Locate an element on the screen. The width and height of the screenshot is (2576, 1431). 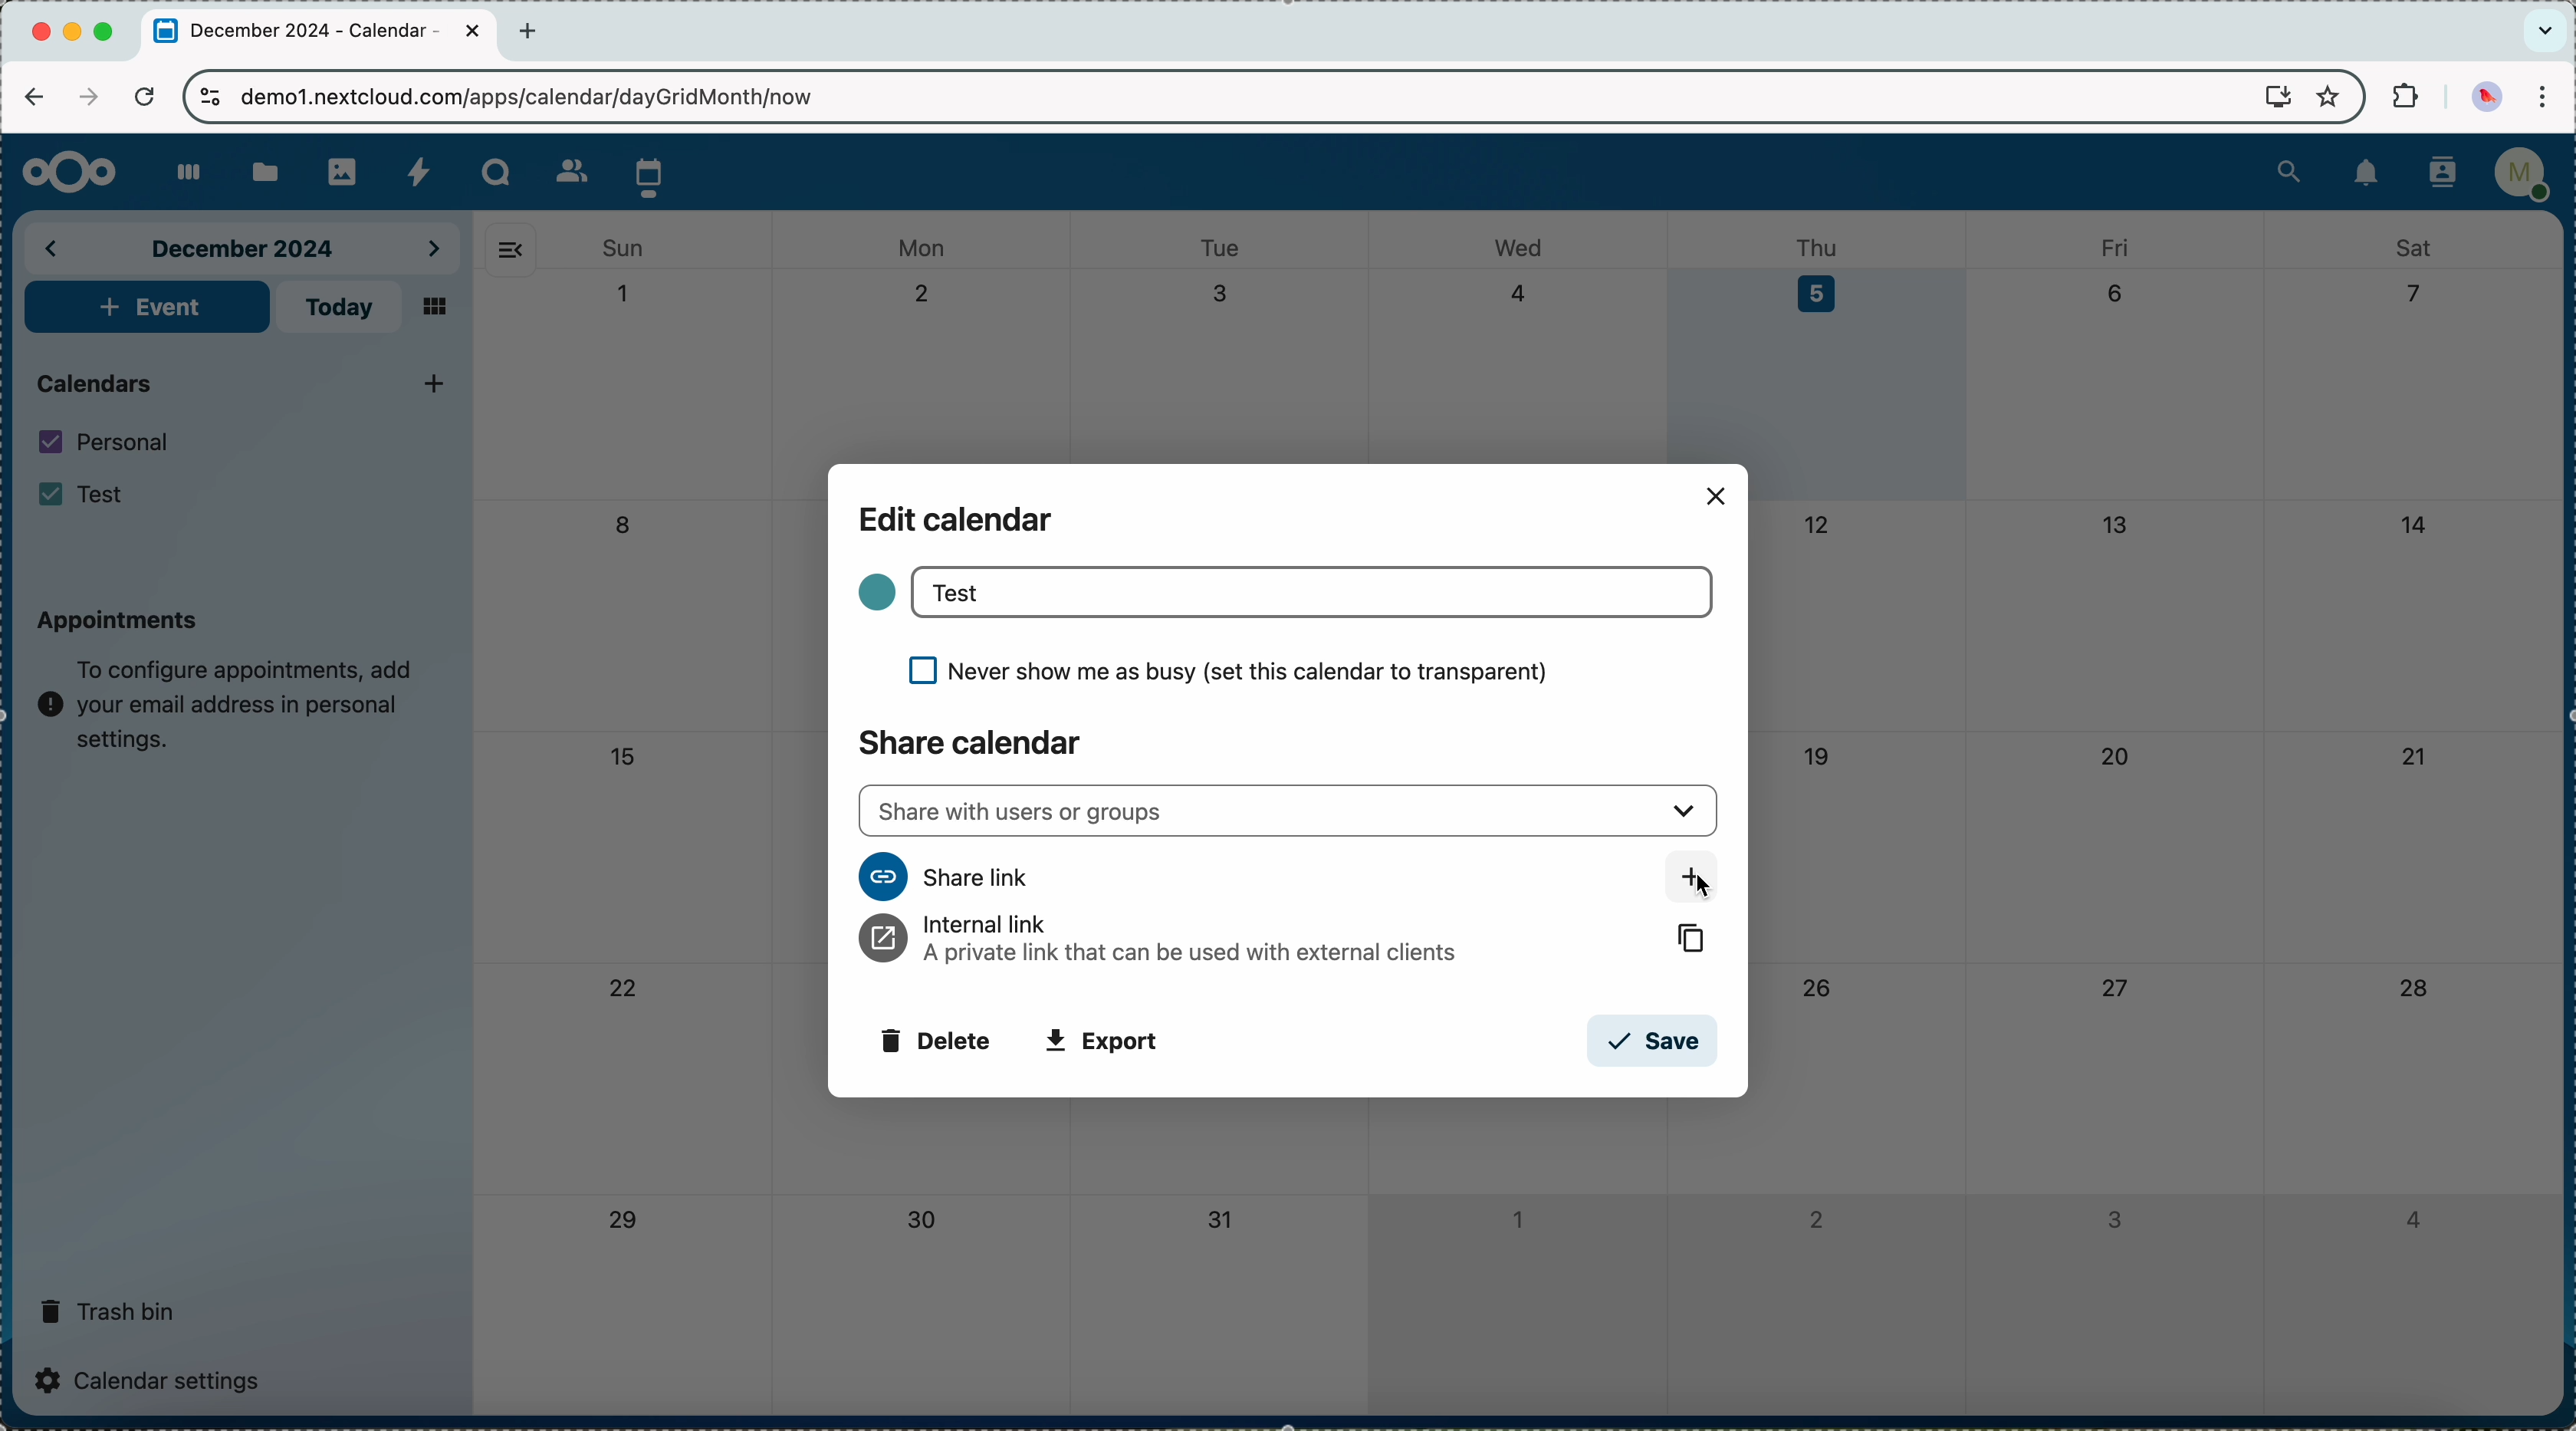
3 is located at coordinates (2114, 1221).